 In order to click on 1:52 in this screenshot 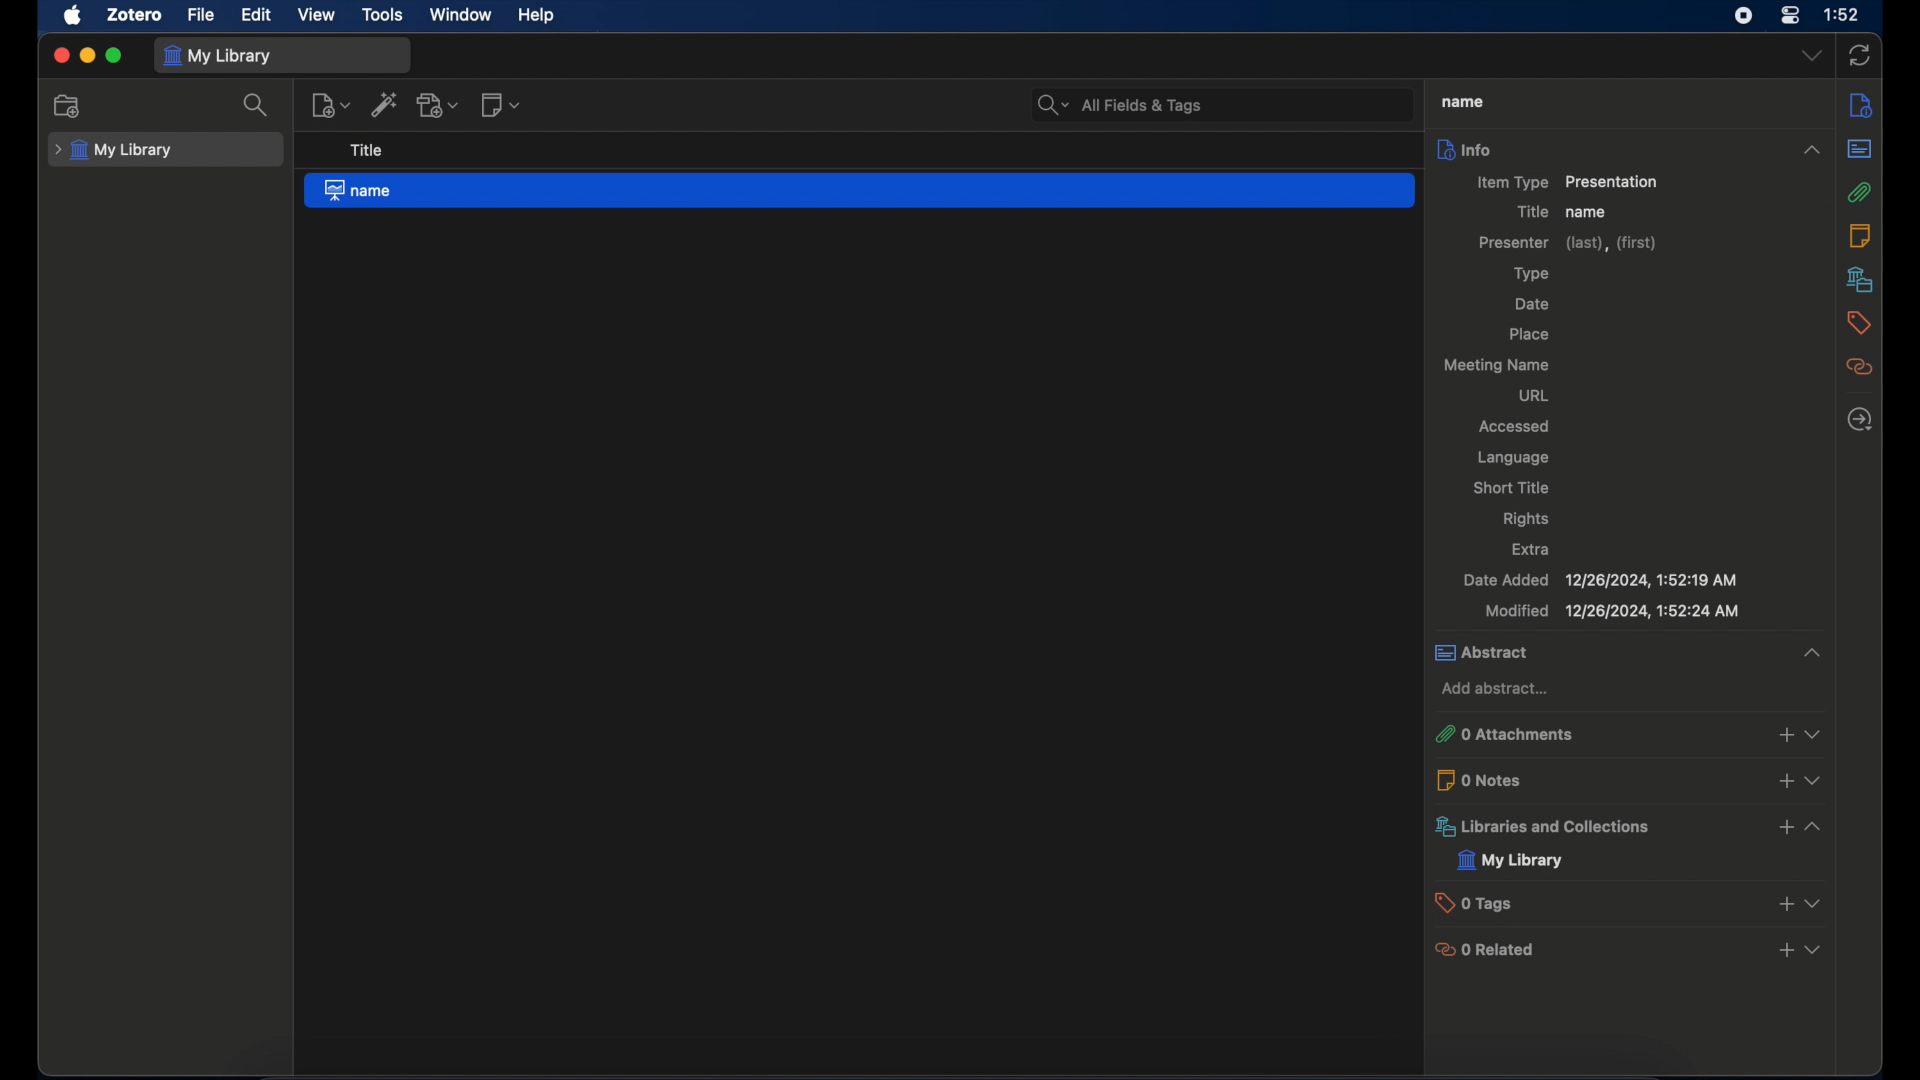, I will do `click(1843, 14)`.